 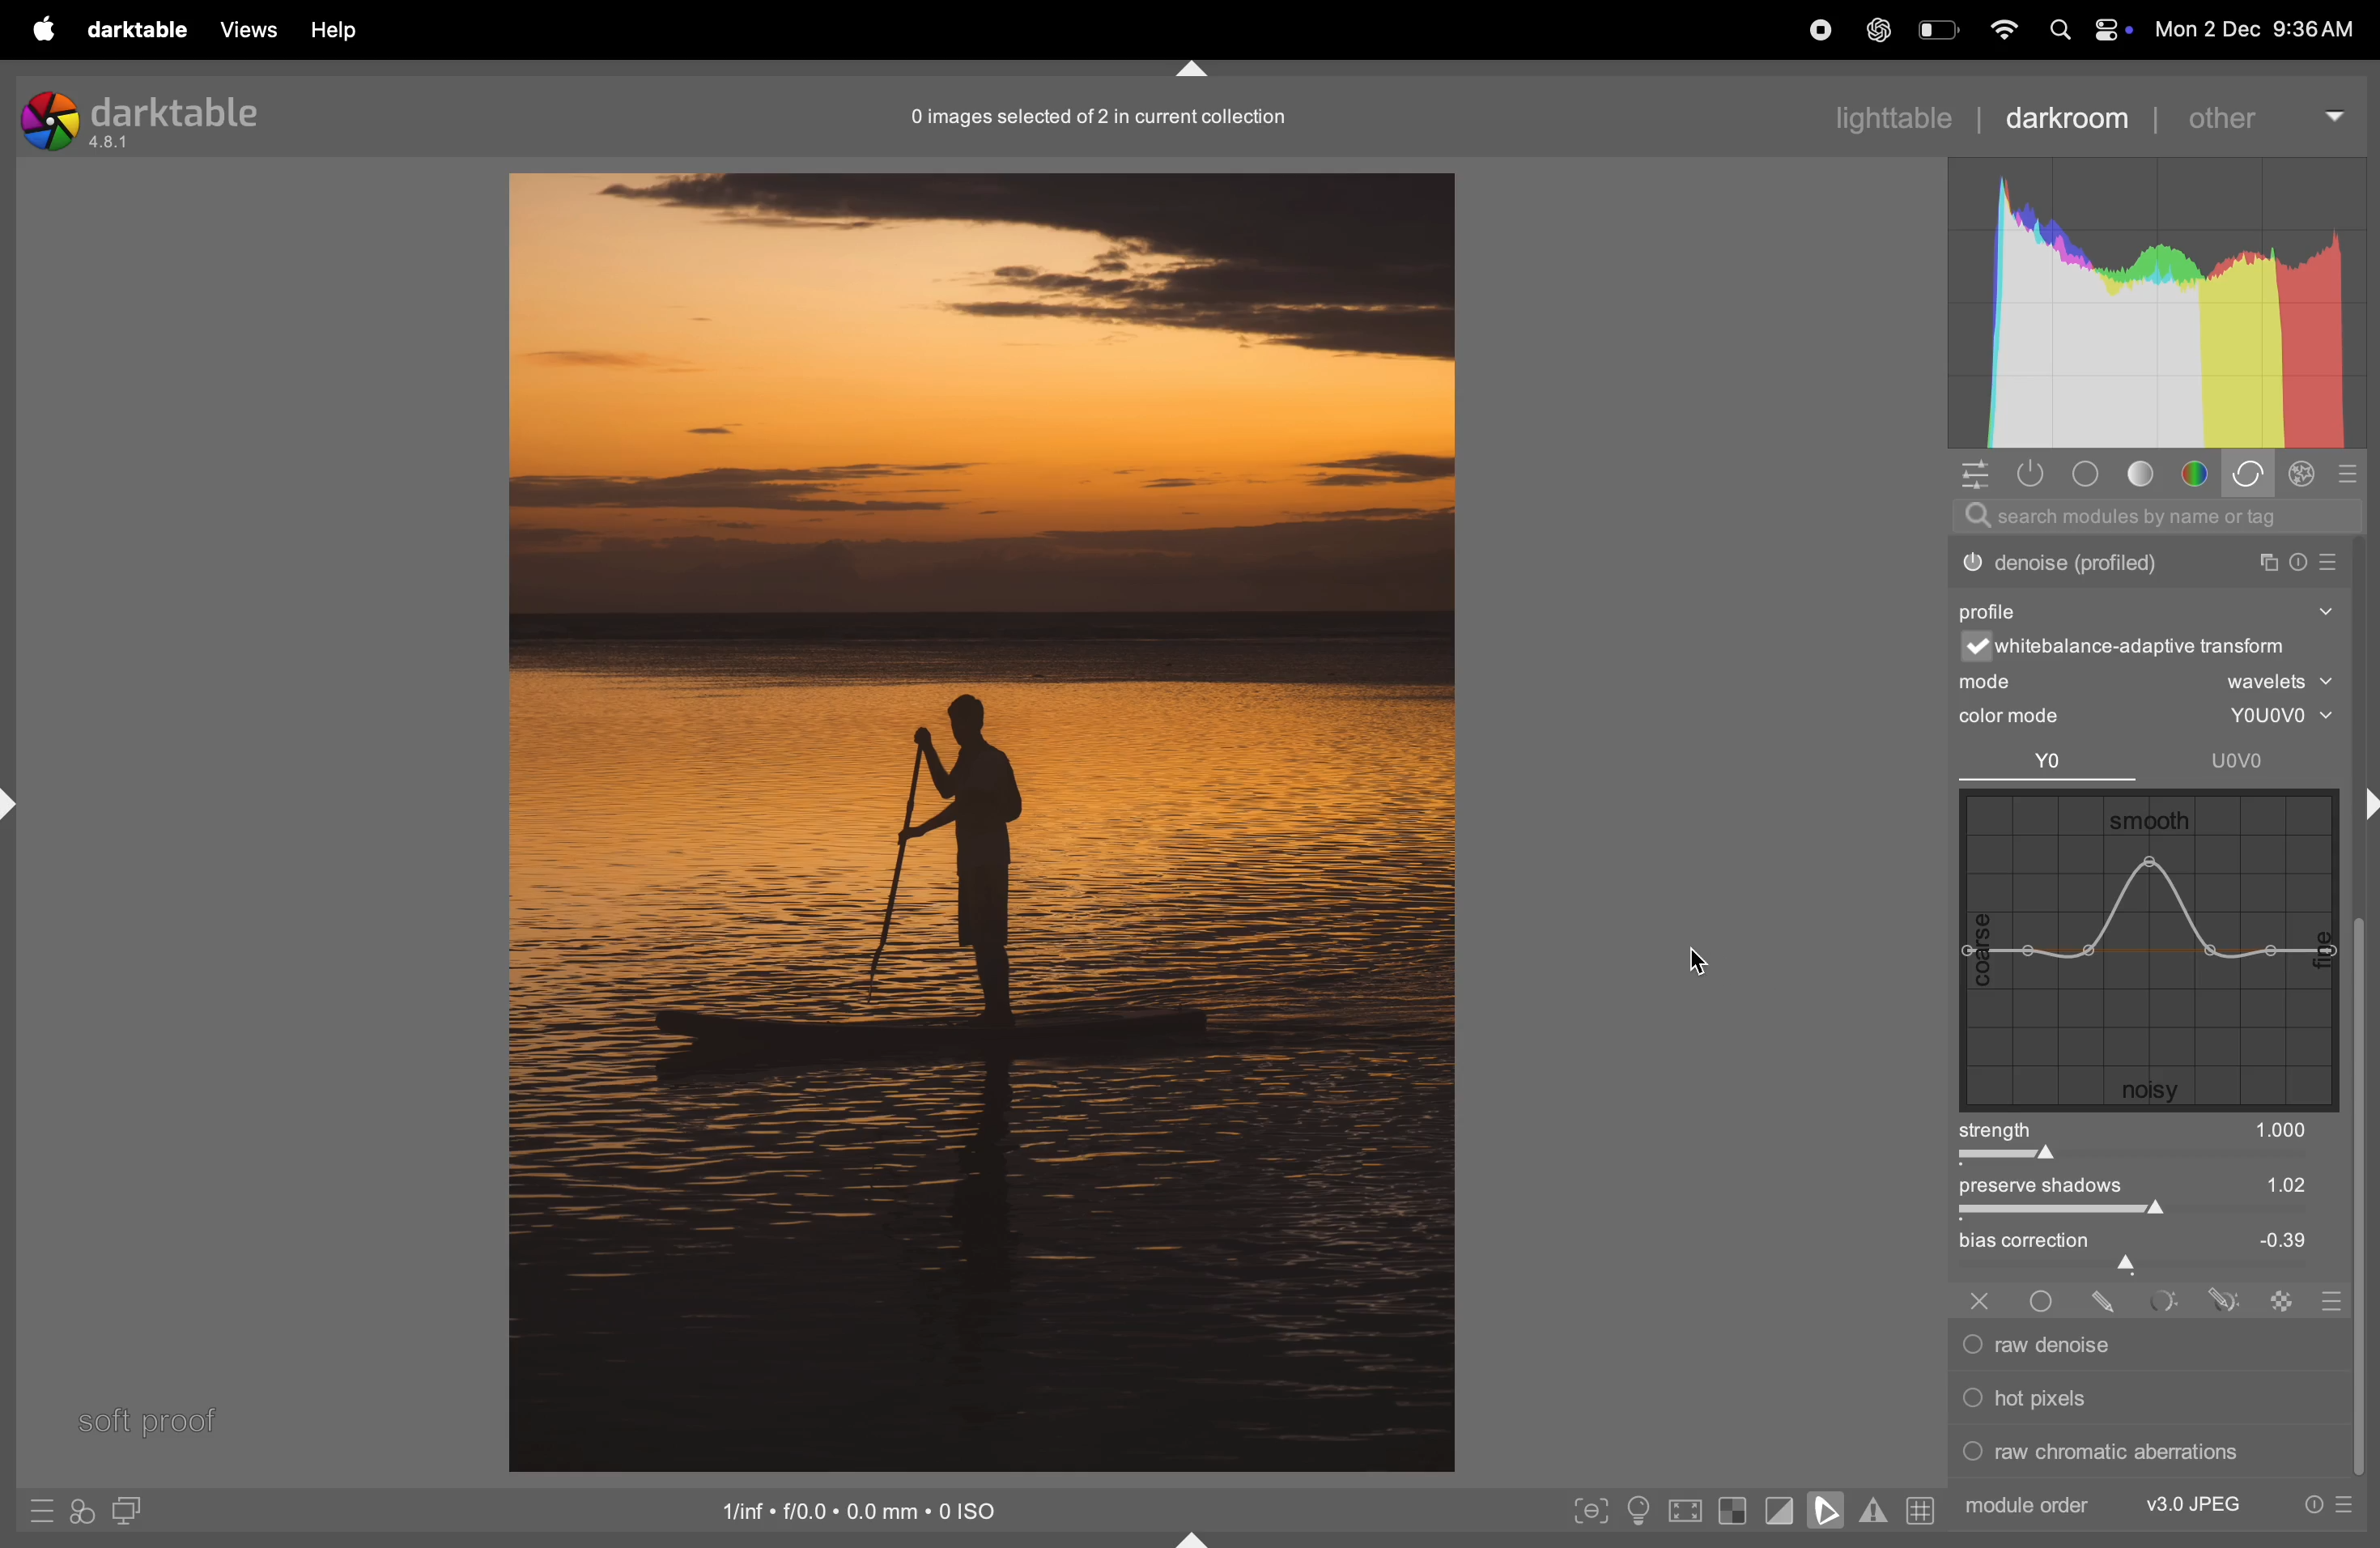 What do you see at coordinates (1893, 117) in the screenshot?
I see `lighttable` at bounding box center [1893, 117].